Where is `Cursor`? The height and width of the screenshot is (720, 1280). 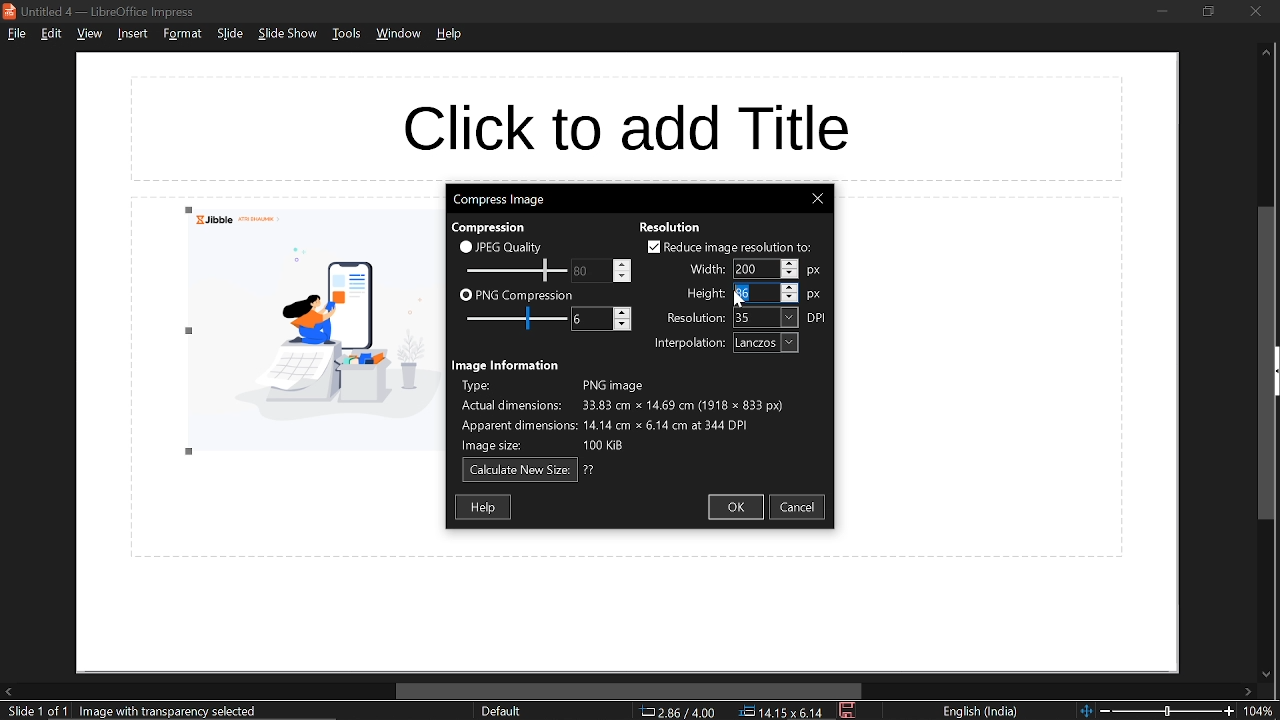
Cursor is located at coordinates (740, 299).